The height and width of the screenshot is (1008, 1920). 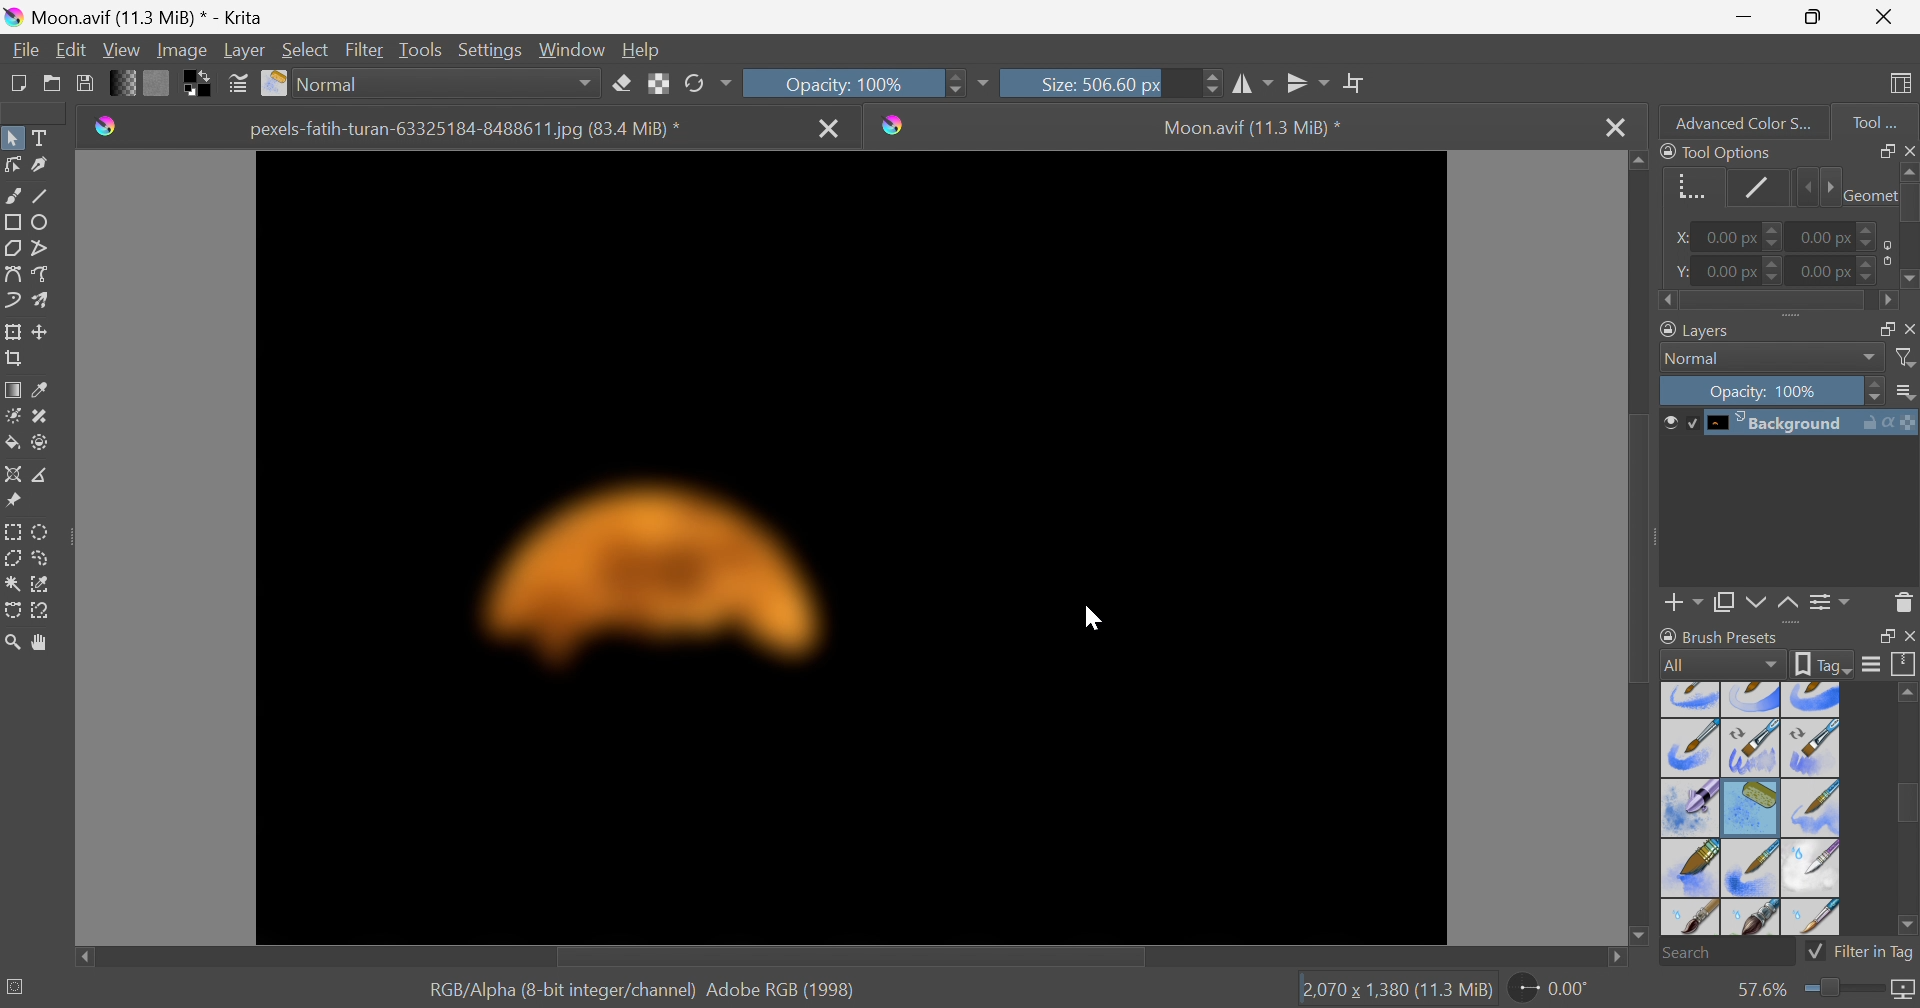 I want to click on Moon.avif (11.3 MiB - Krita), so click(x=128, y=15).